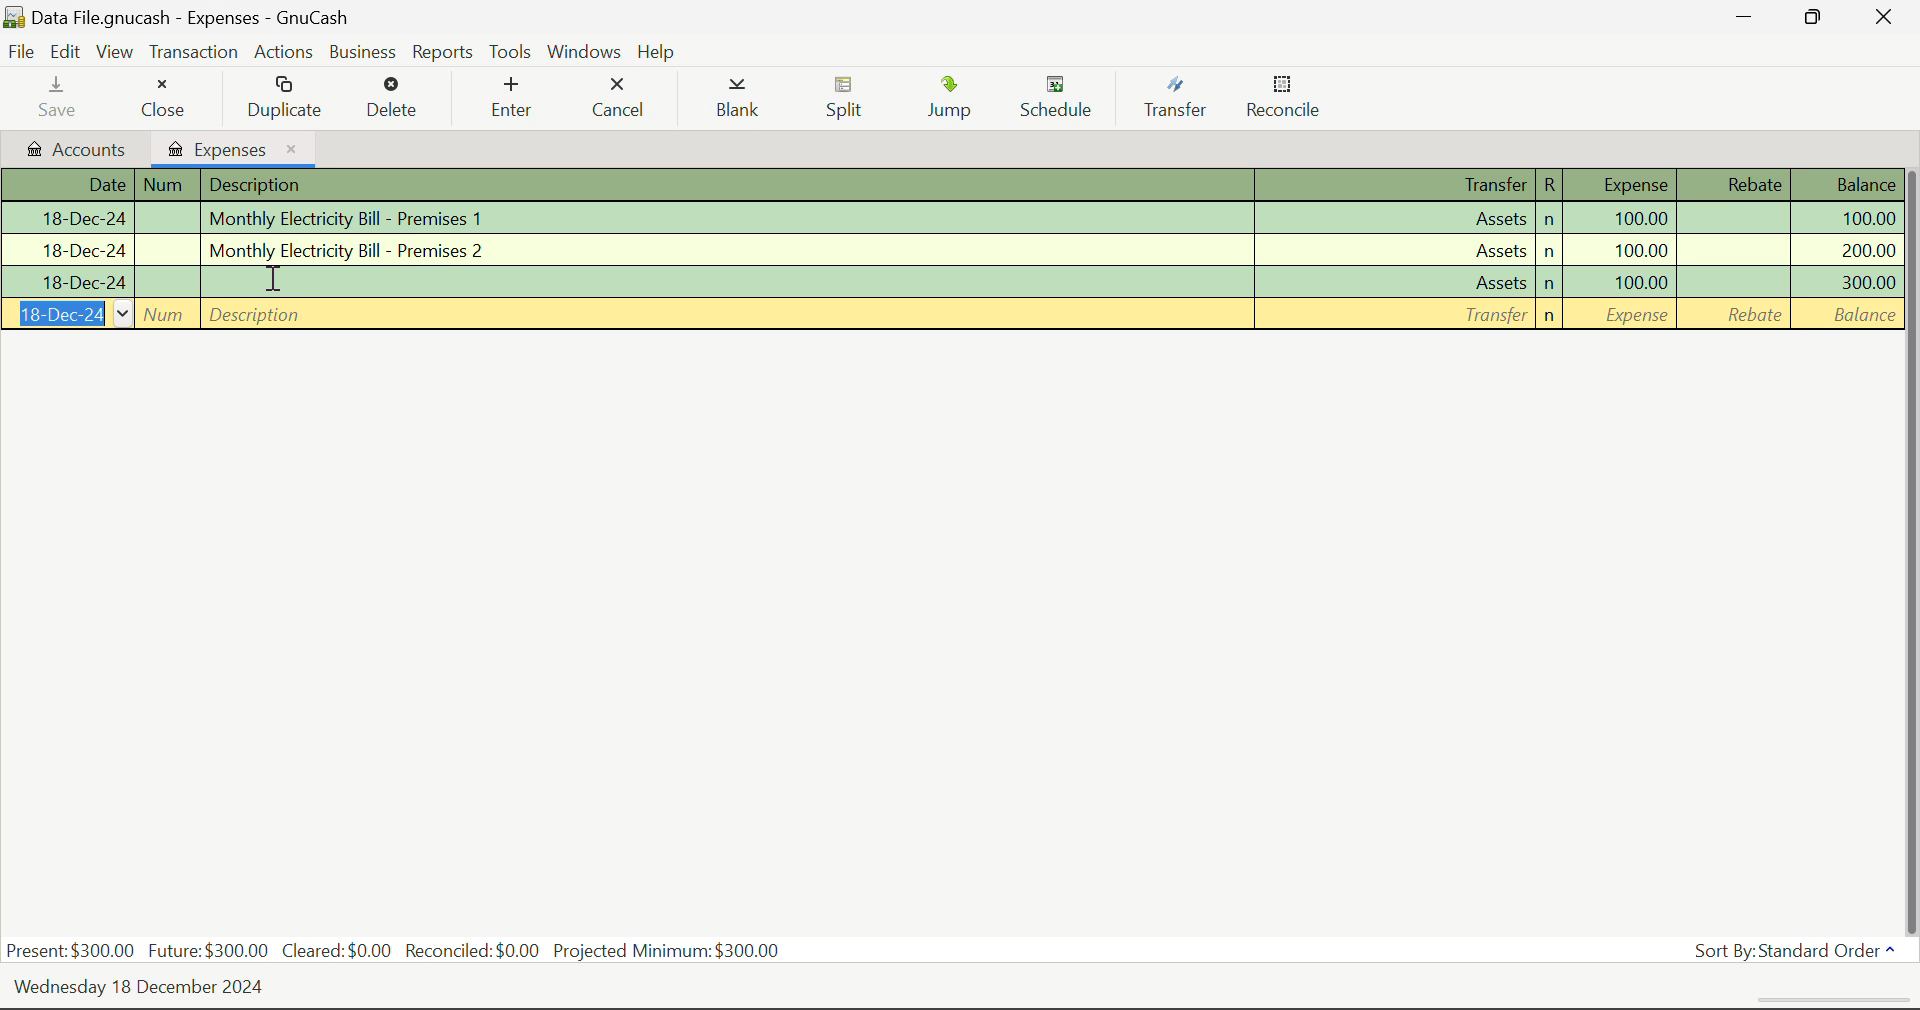  What do you see at coordinates (1884, 18) in the screenshot?
I see `Close Window` at bounding box center [1884, 18].